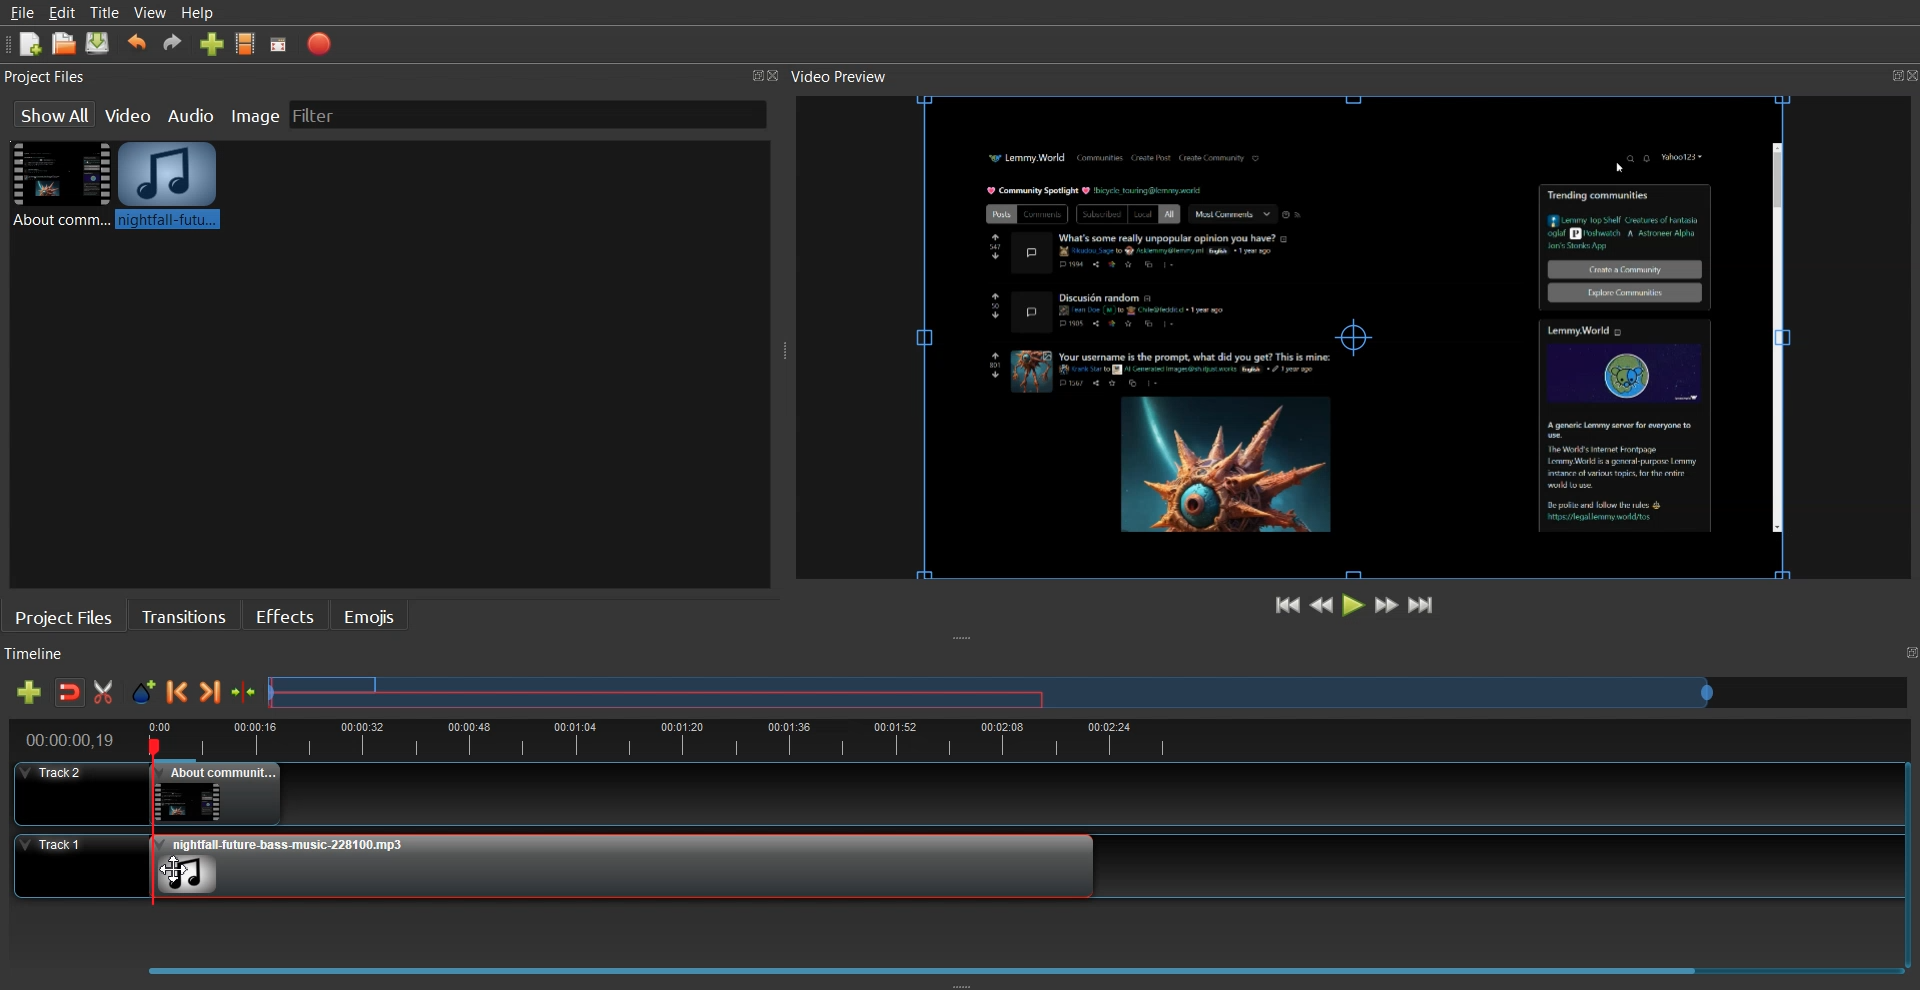 The image size is (1920, 990). Describe the element at coordinates (70, 692) in the screenshot. I see `Disable snaping` at that location.